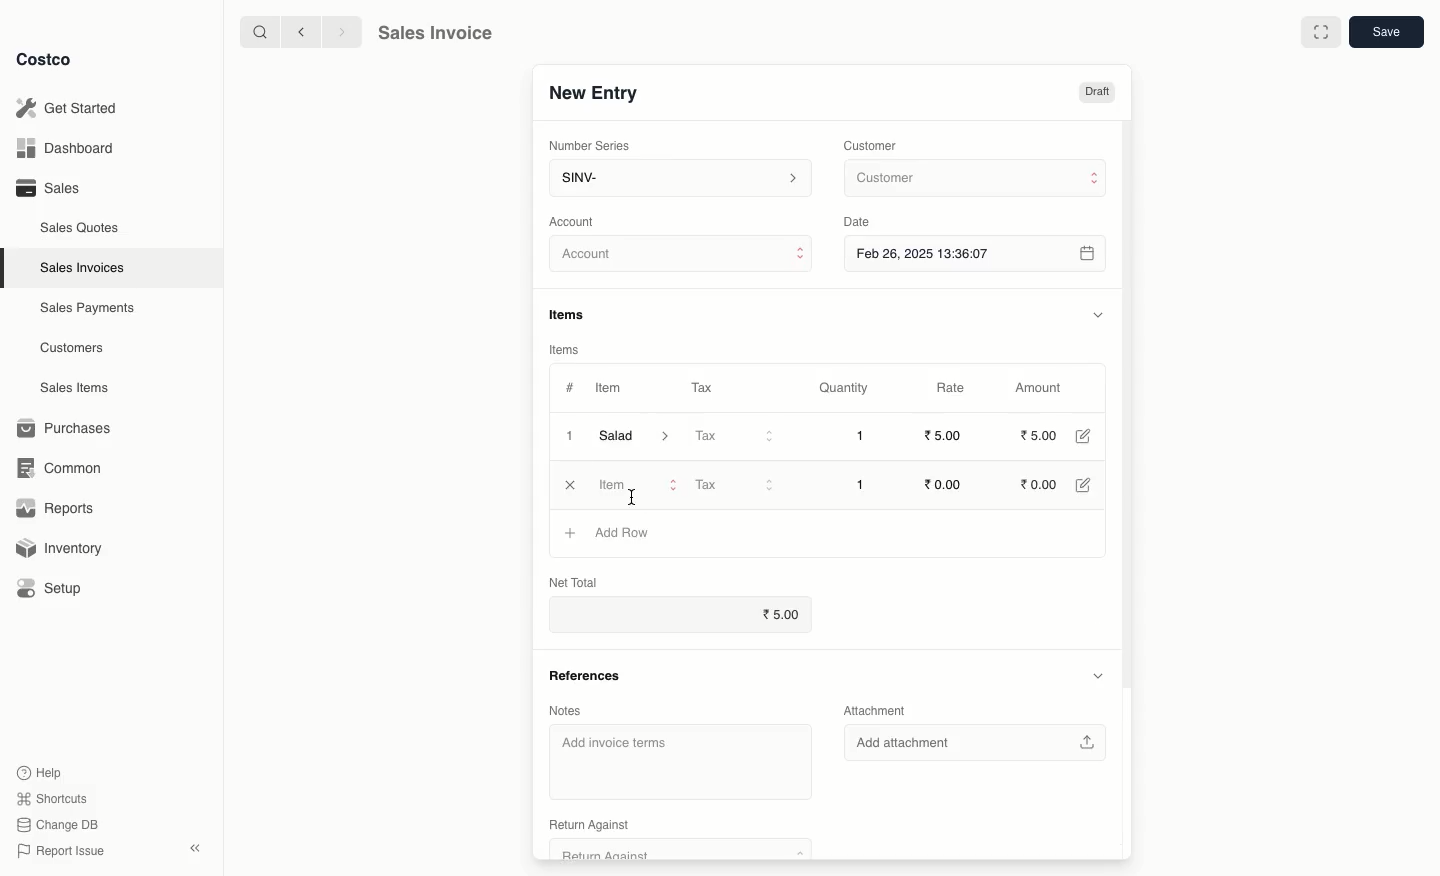 The image size is (1440, 876). What do you see at coordinates (341, 33) in the screenshot?
I see `Forward` at bounding box center [341, 33].